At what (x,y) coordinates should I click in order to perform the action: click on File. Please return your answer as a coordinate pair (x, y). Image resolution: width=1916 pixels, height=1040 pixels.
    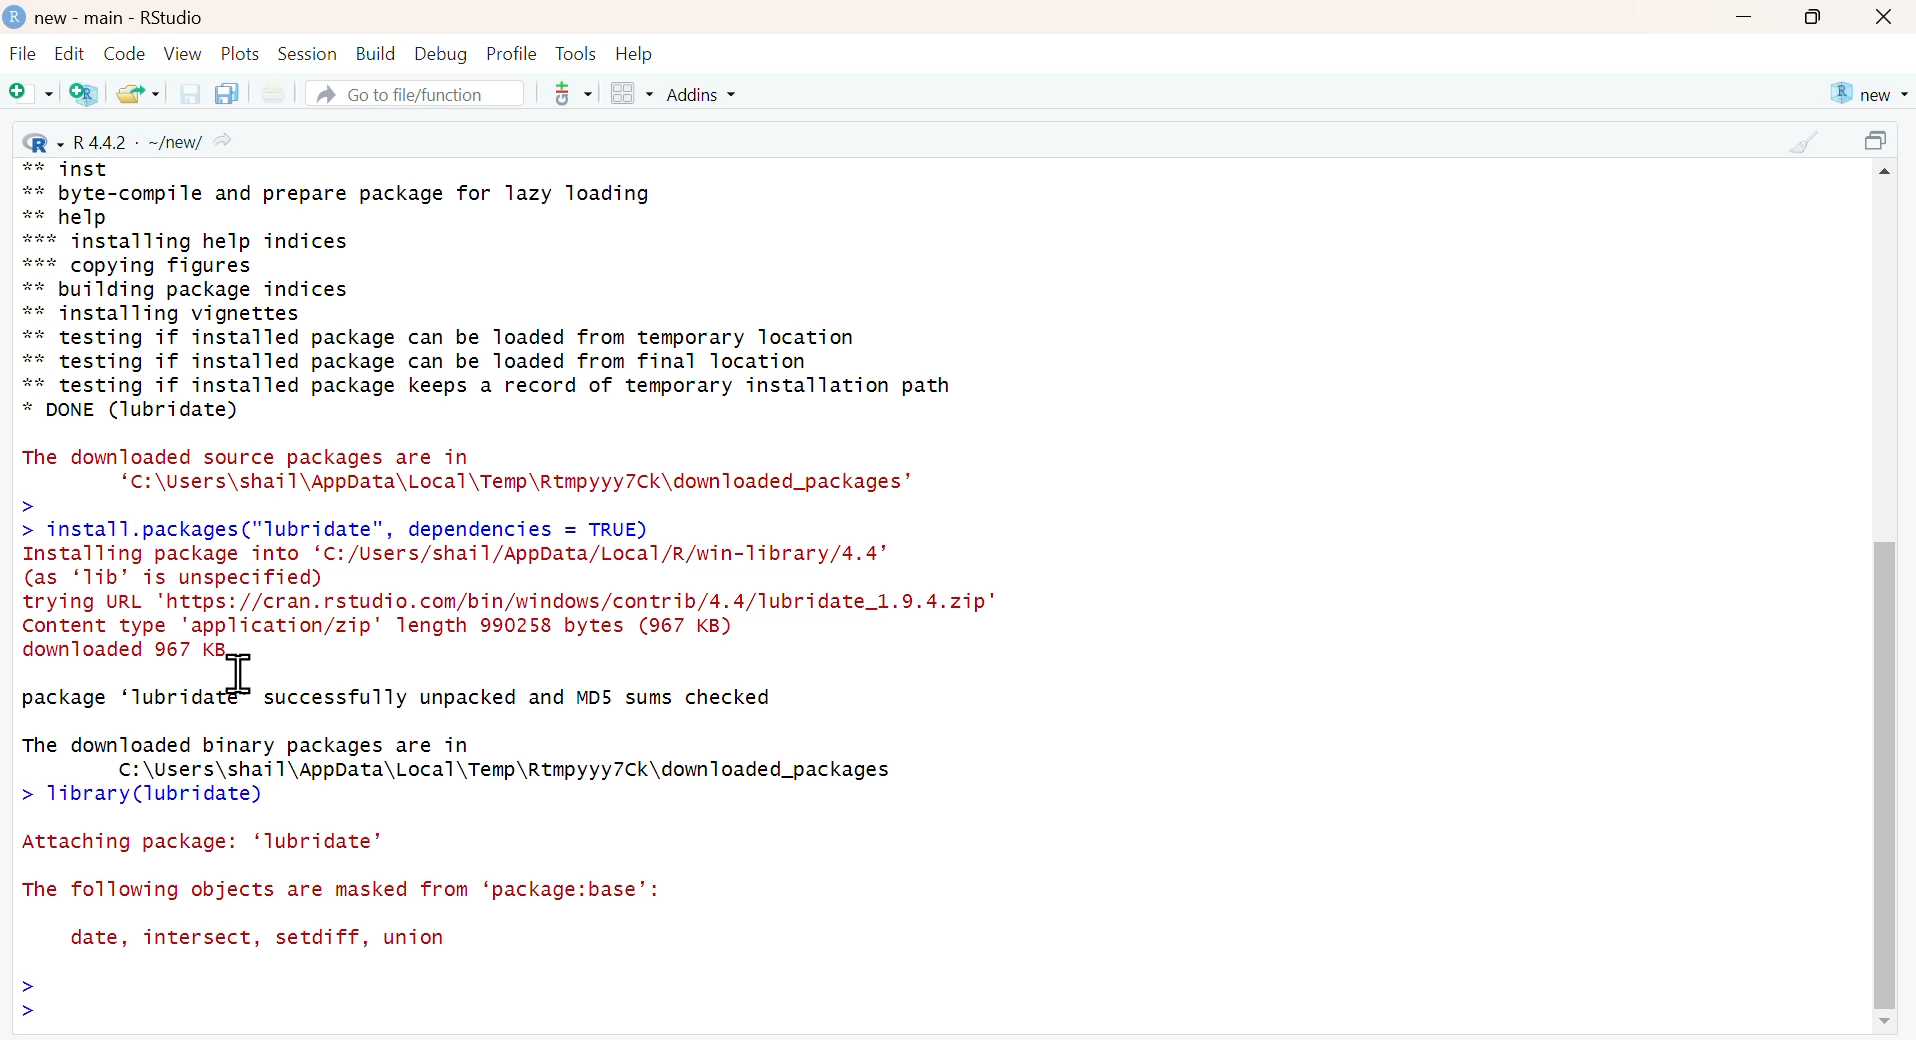
    Looking at the image, I should click on (23, 56).